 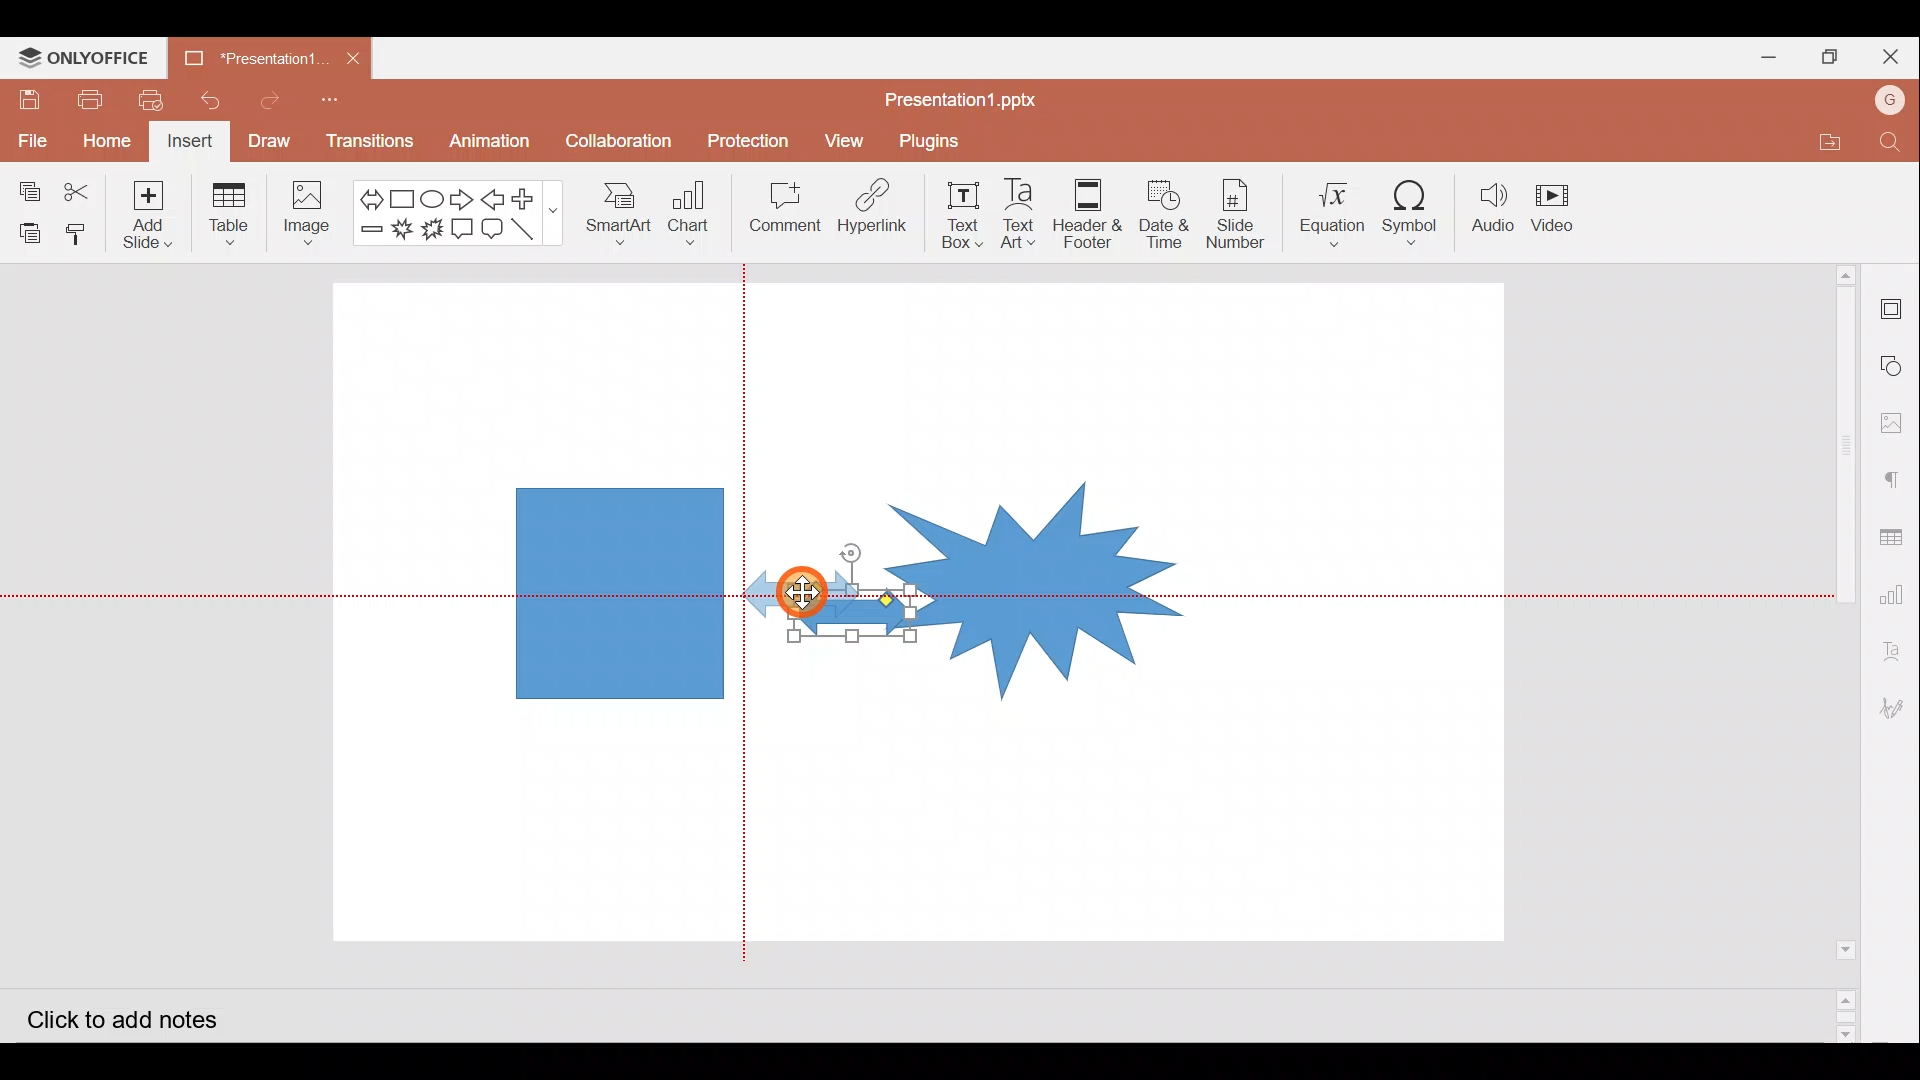 What do you see at coordinates (1890, 103) in the screenshot?
I see `Account name` at bounding box center [1890, 103].